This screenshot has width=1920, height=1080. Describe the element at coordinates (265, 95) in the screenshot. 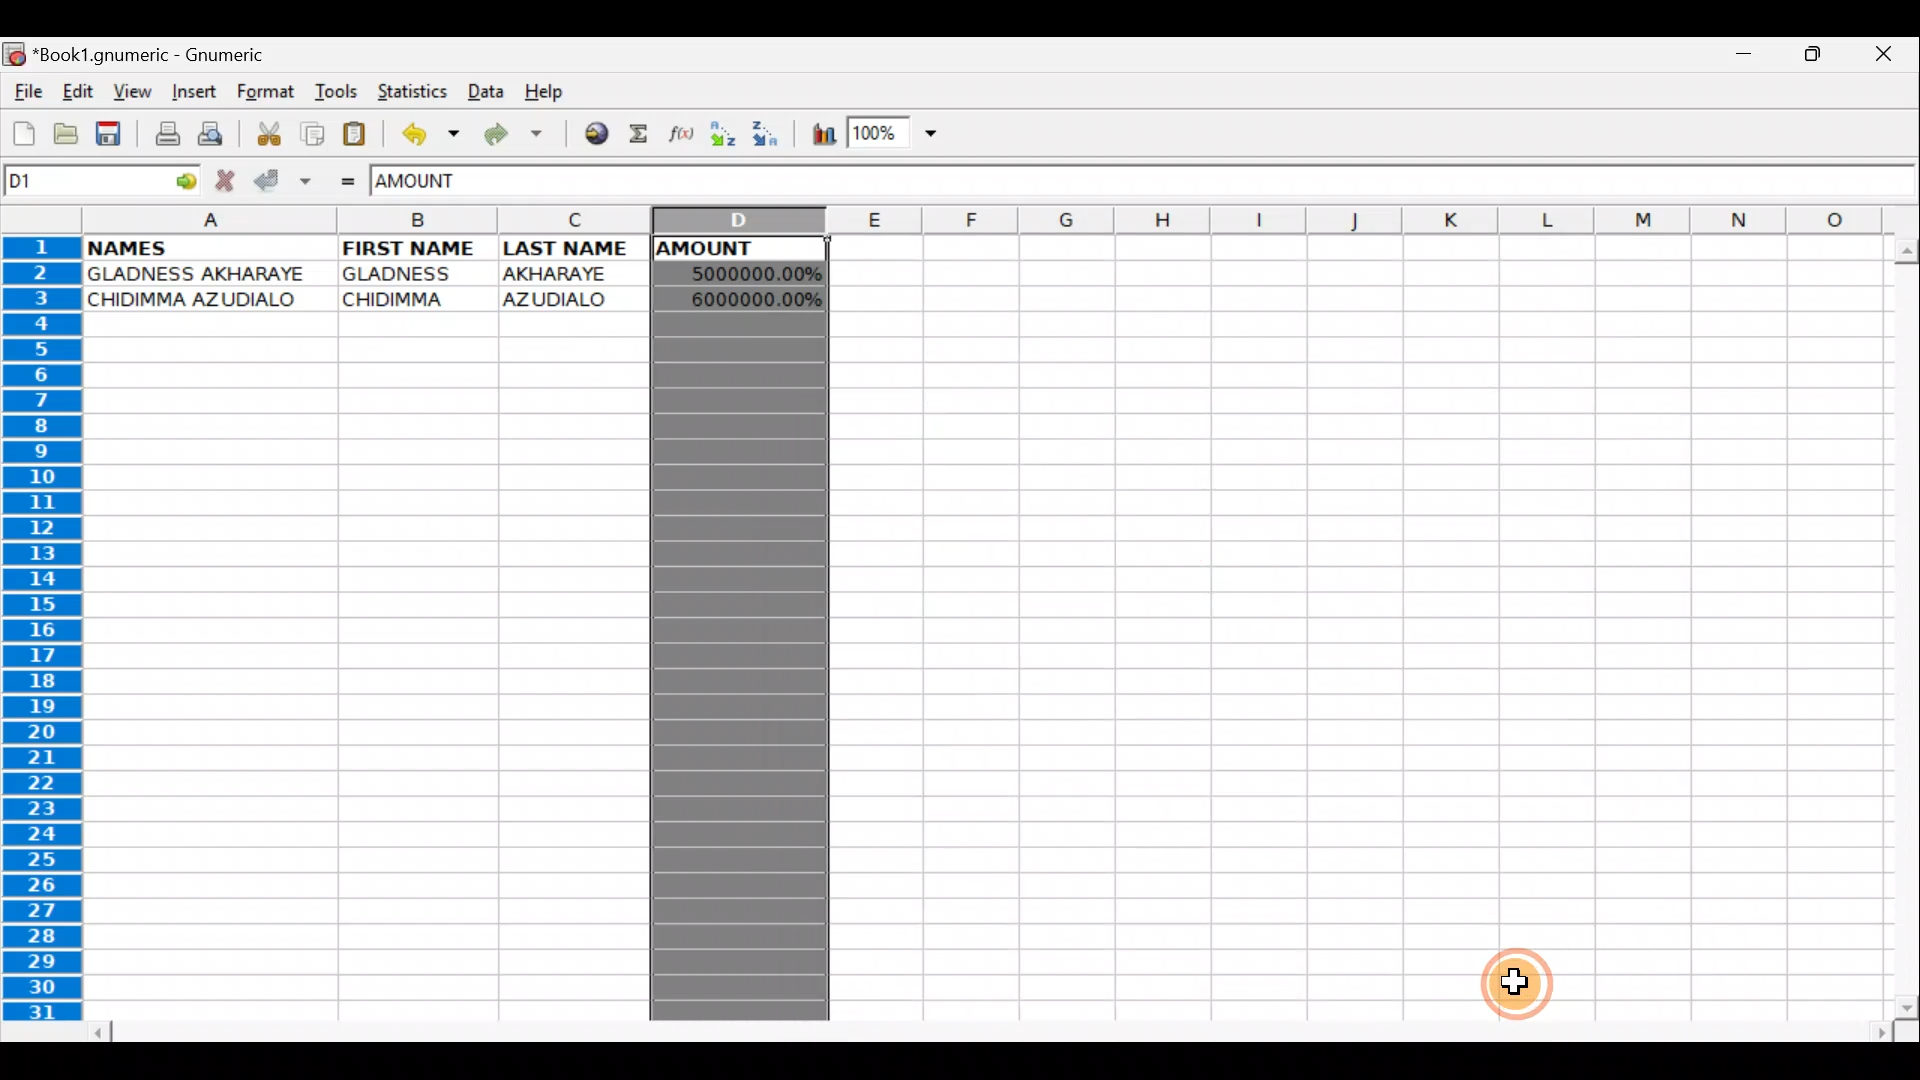

I see `Format` at that location.